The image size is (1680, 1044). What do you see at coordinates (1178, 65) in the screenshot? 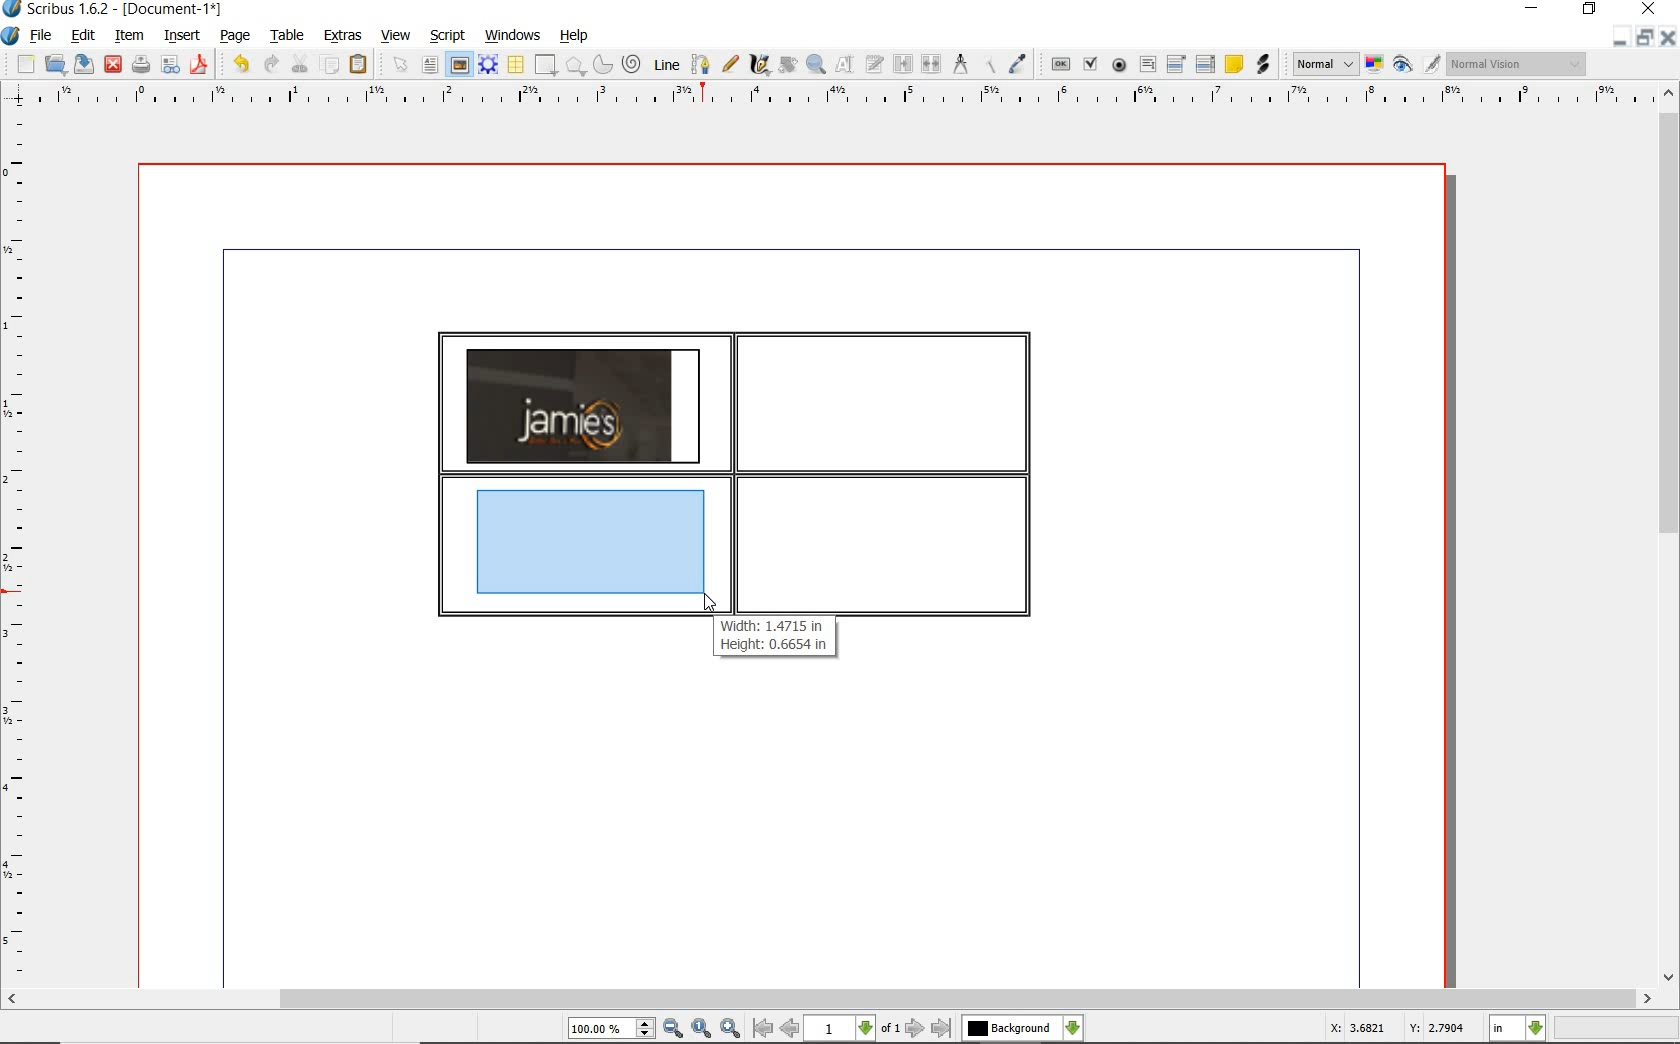
I see `pdf combo box` at bounding box center [1178, 65].